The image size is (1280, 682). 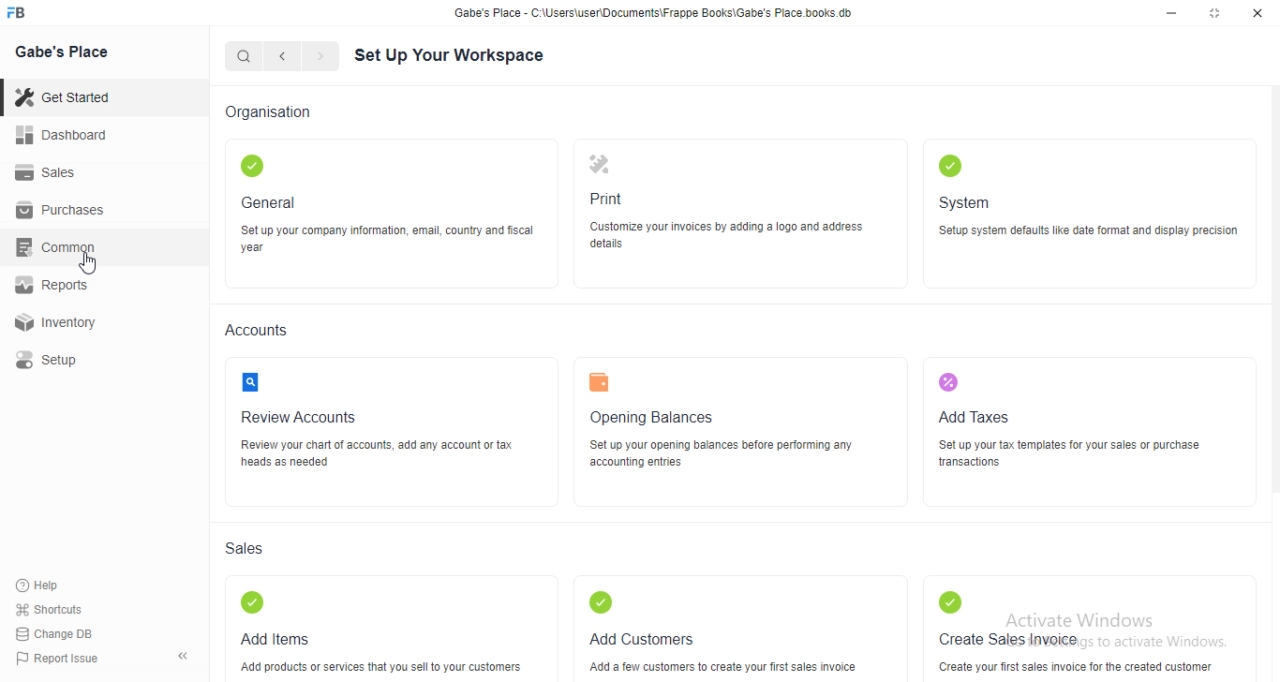 What do you see at coordinates (270, 114) in the screenshot?
I see `Organisation` at bounding box center [270, 114].